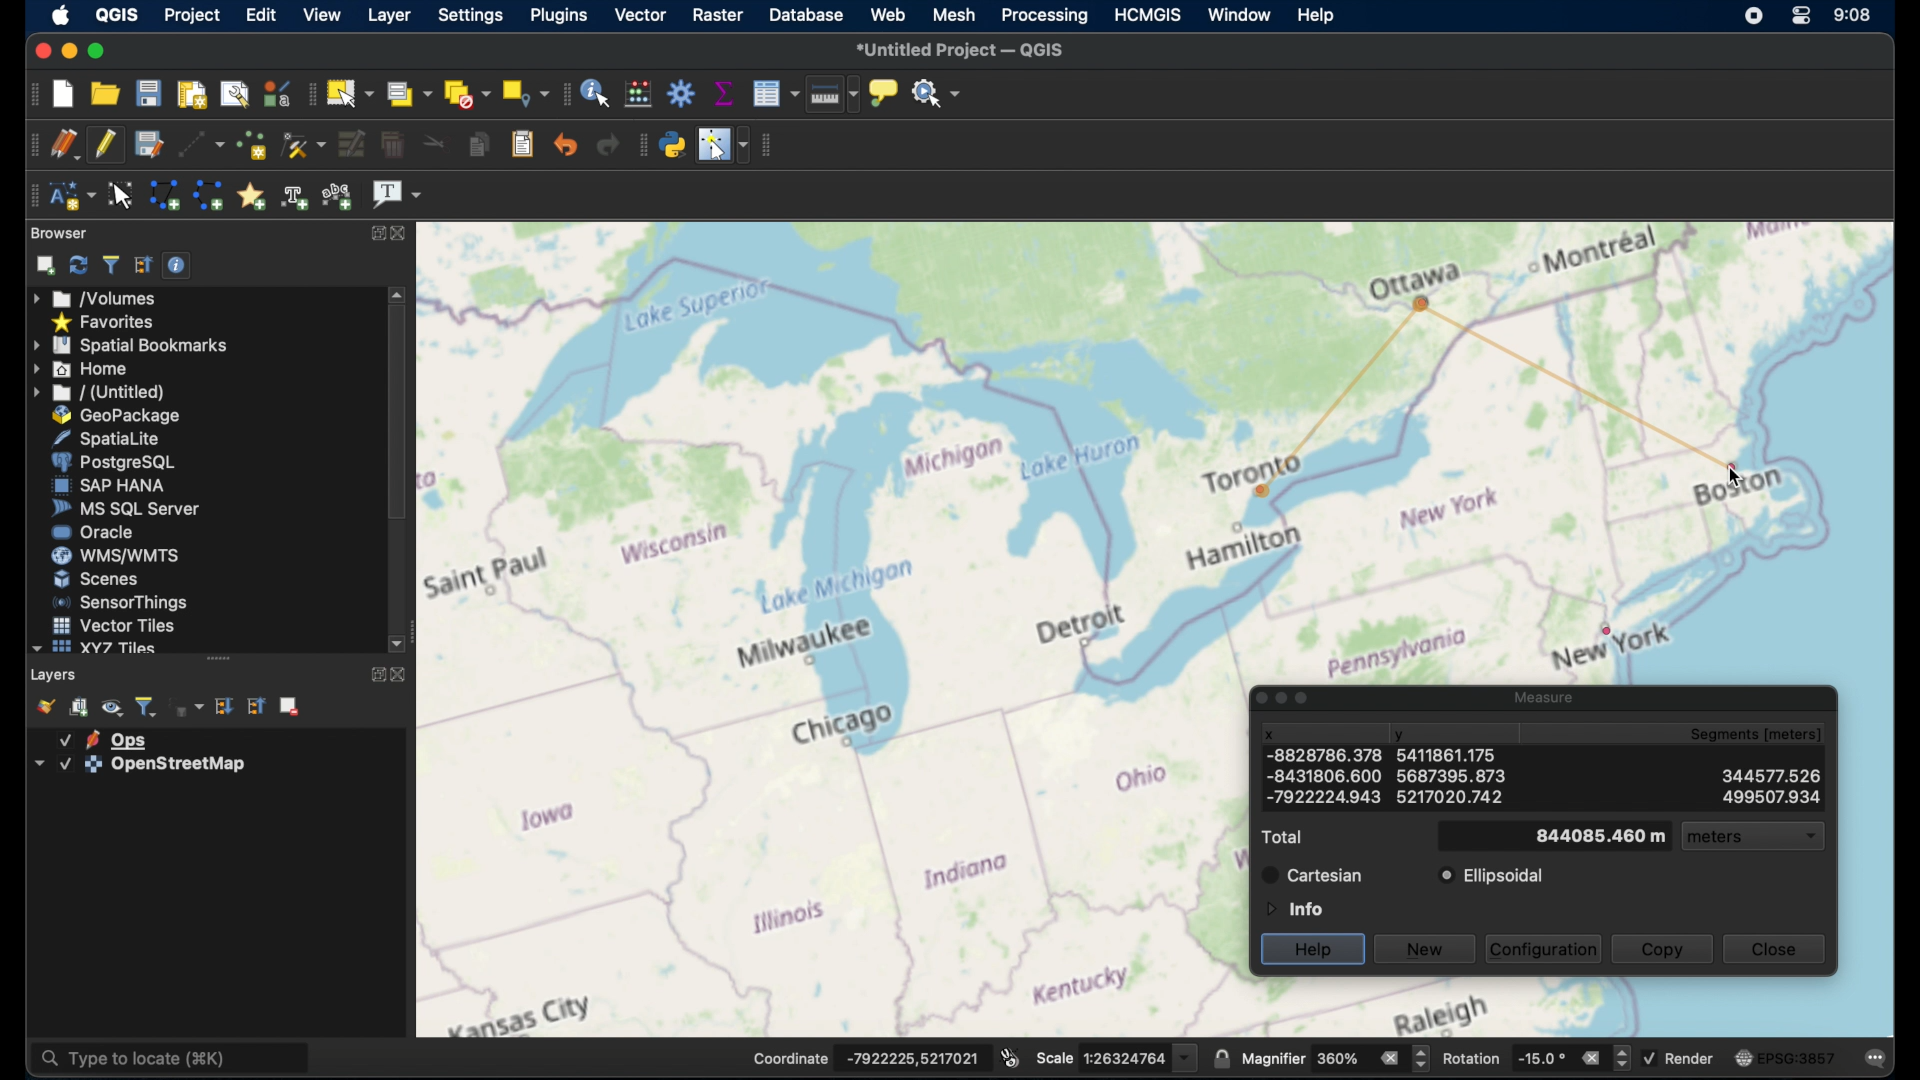 The width and height of the screenshot is (1920, 1080). I want to click on manage map themes, so click(112, 707).